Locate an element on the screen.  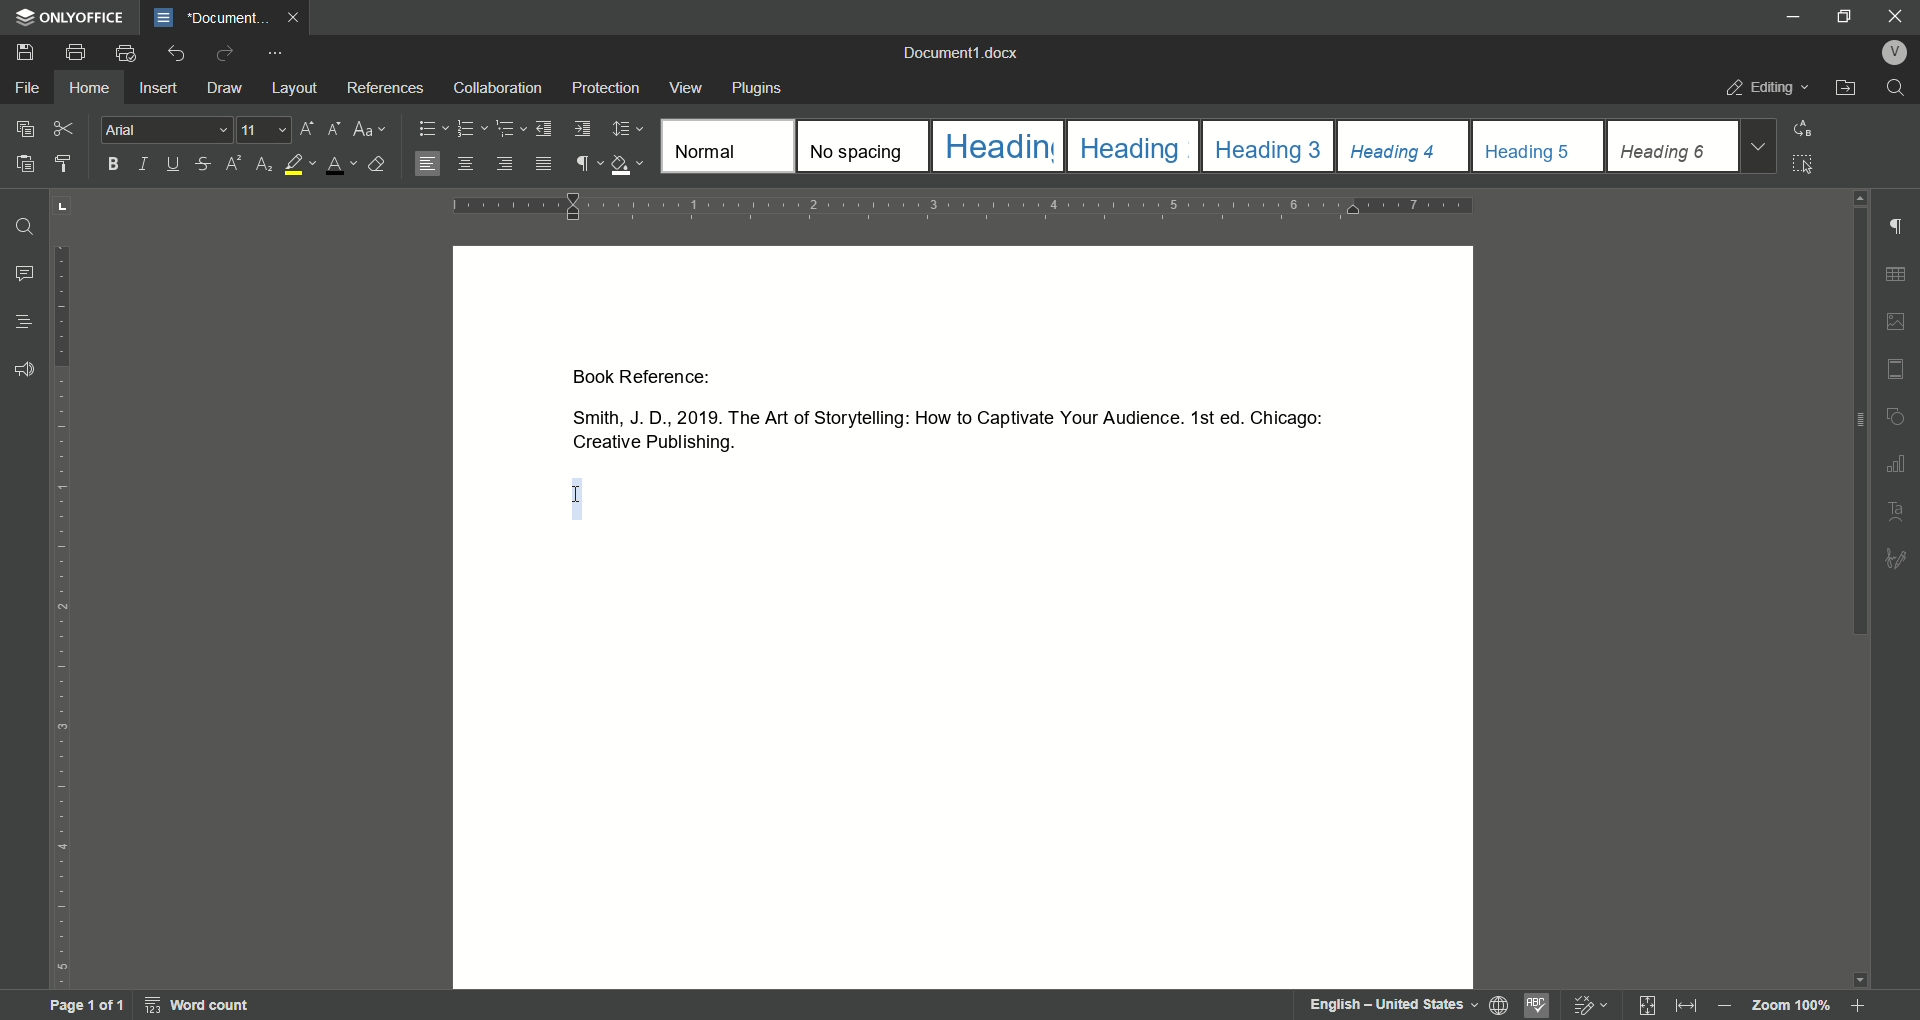
spell check is located at coordinates (1537, 1004).